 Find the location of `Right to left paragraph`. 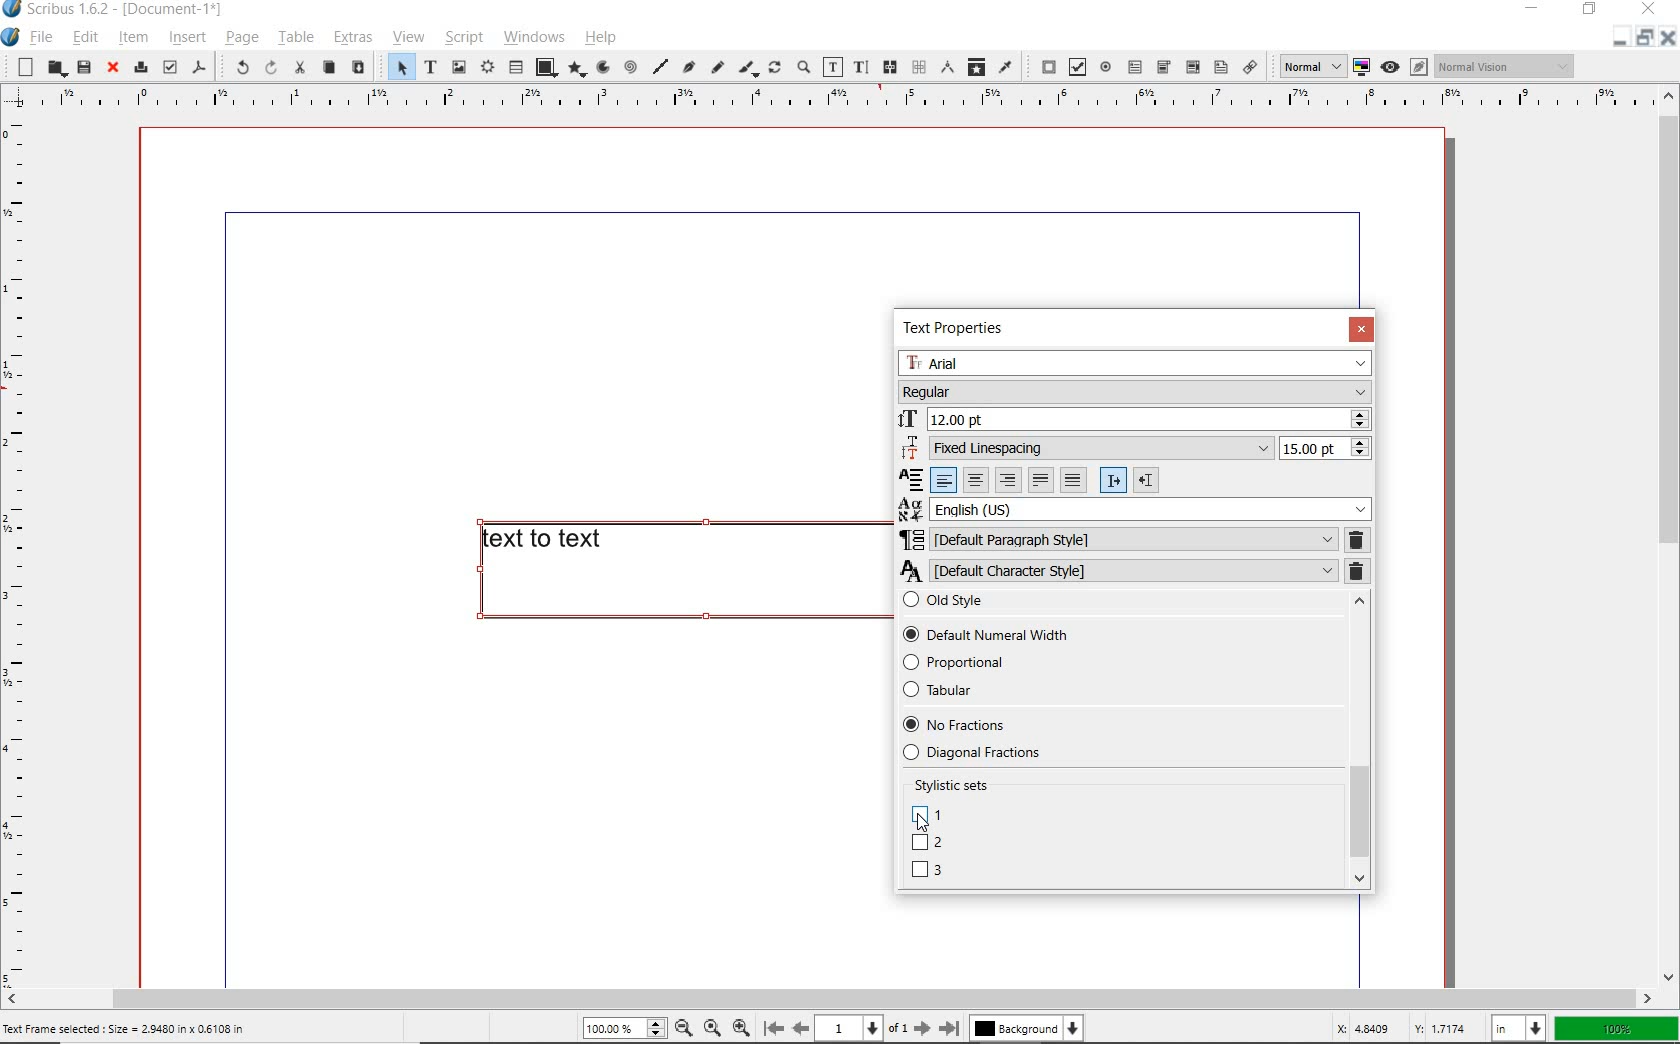

Right to left paragraph is located at coordinates (1147, 479).